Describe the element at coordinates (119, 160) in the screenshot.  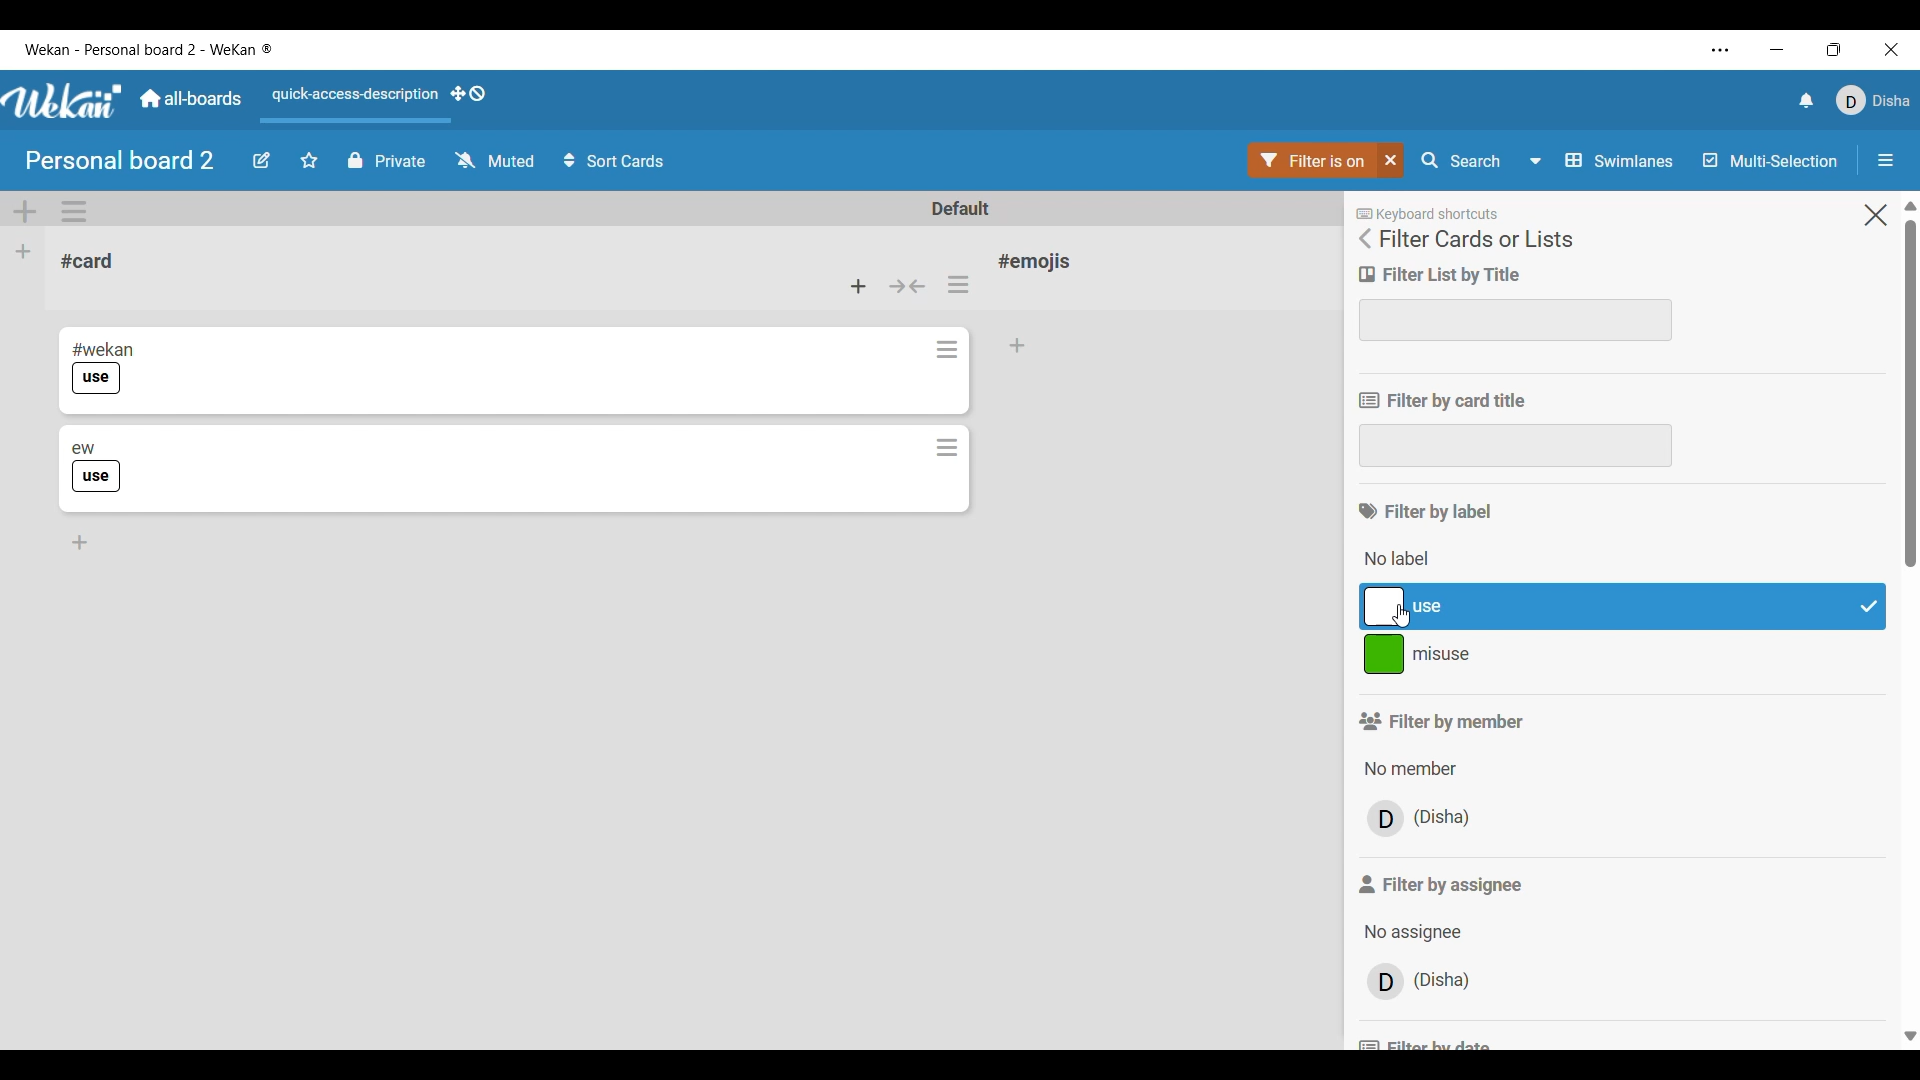
I see `Board name` at that location.